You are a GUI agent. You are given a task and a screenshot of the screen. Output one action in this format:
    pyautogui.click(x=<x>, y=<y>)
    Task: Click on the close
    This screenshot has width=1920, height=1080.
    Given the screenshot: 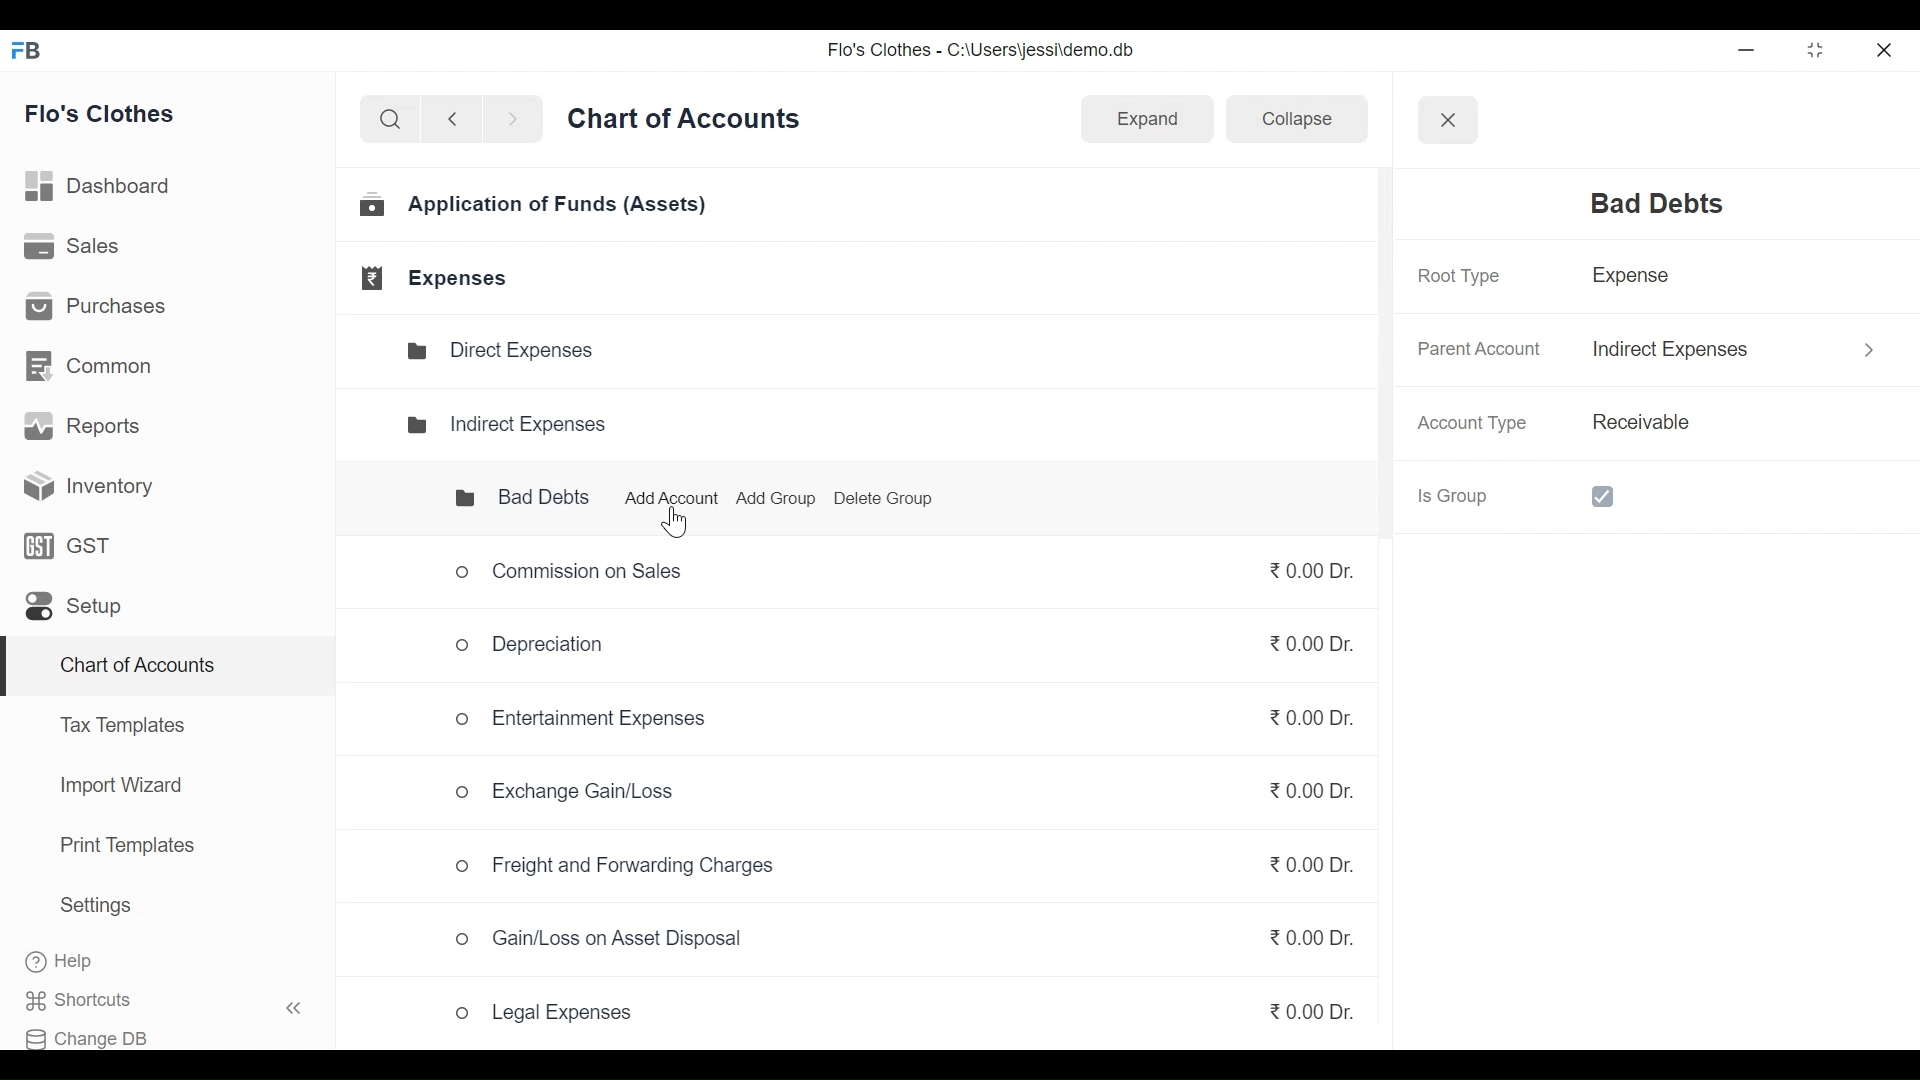 What is the action you would take?
    pyautogui.click(x=1886, y=47)
    